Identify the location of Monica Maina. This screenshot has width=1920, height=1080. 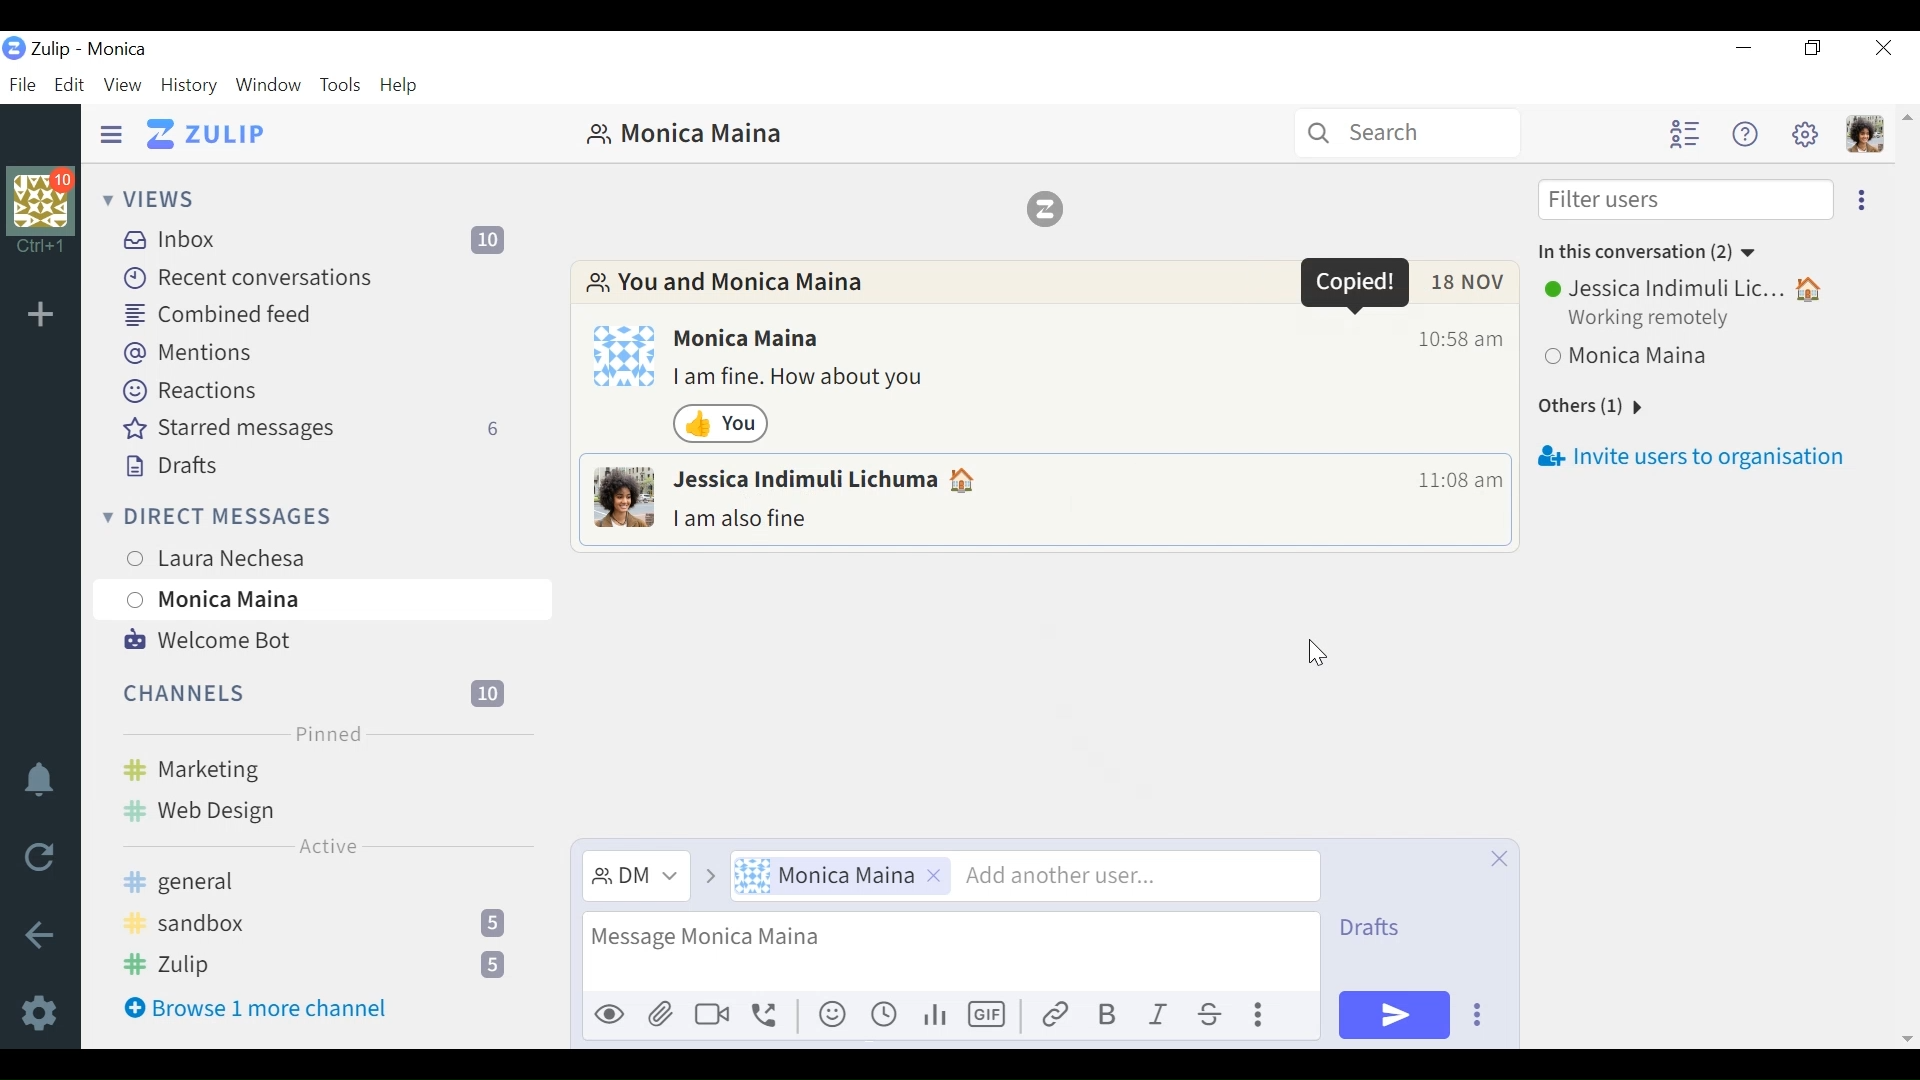
(683, 133).